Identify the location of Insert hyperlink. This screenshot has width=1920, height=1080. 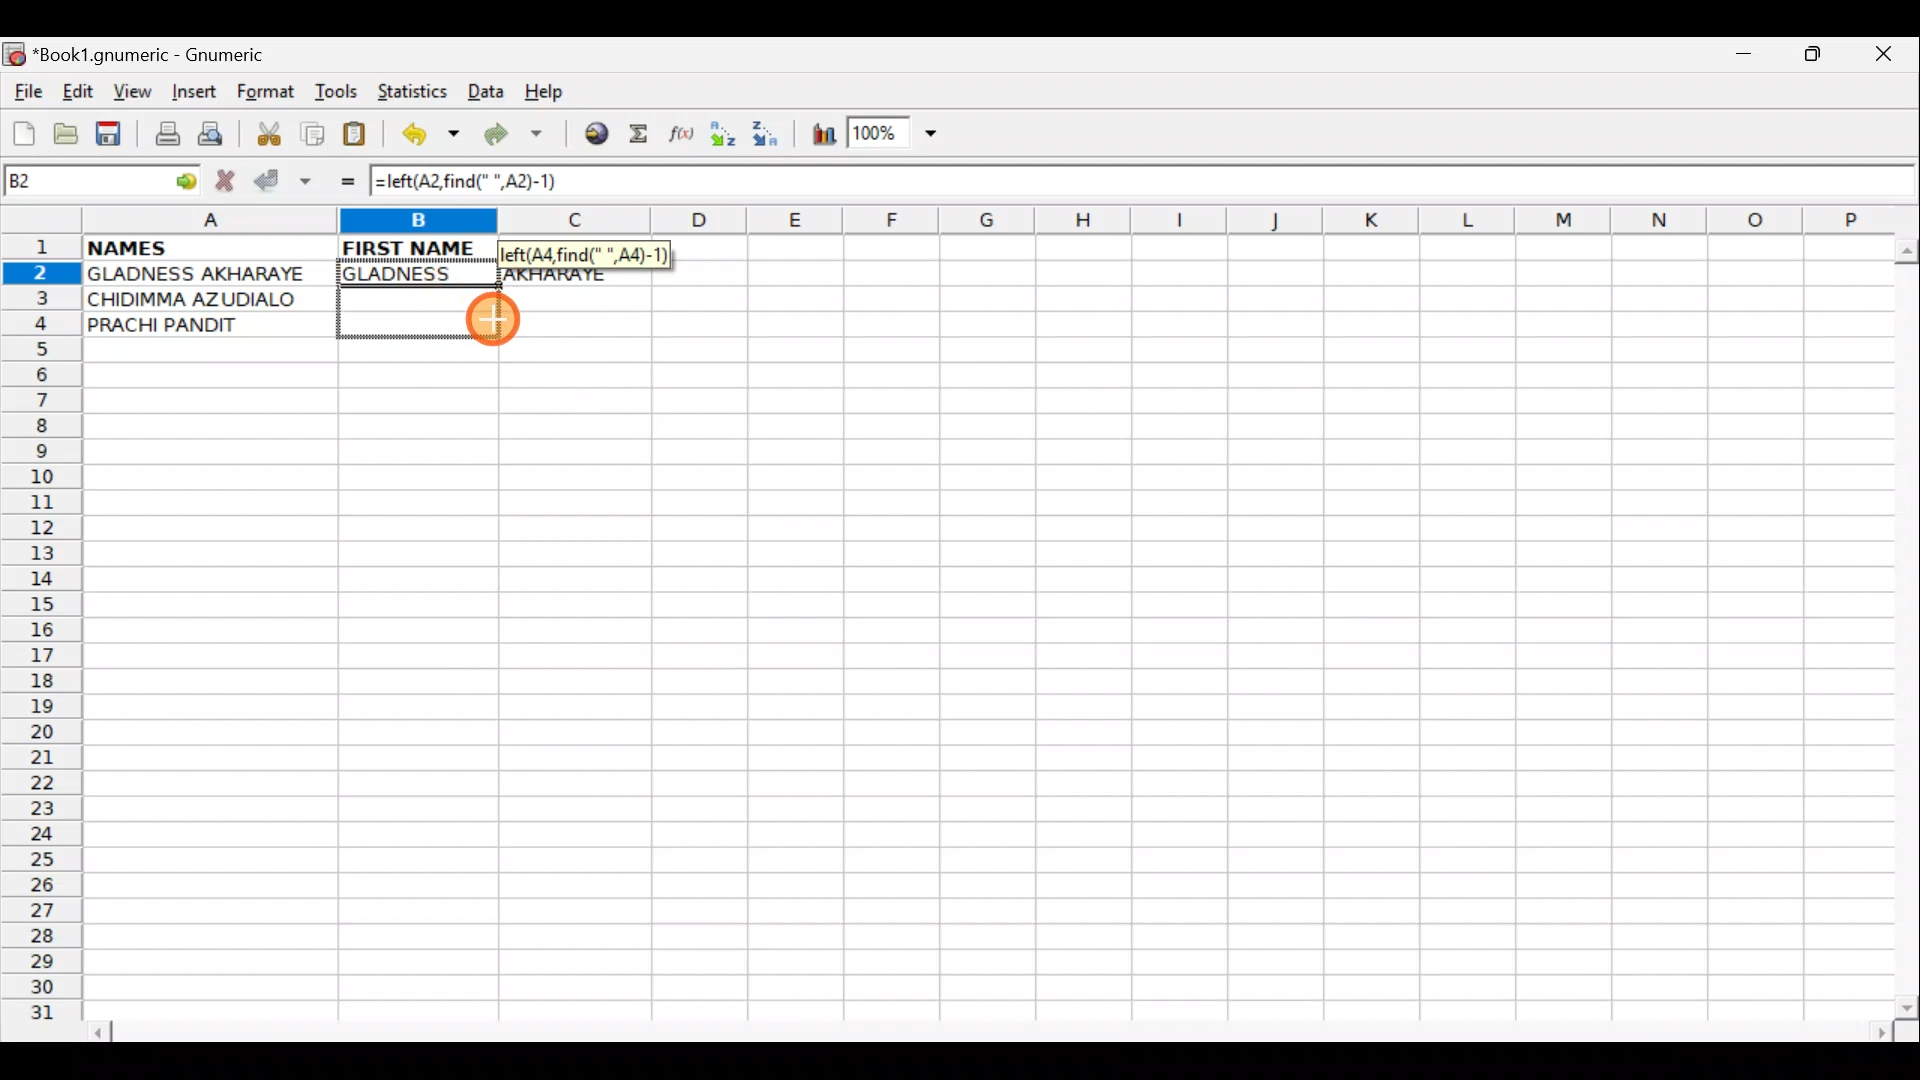
(593, 135).